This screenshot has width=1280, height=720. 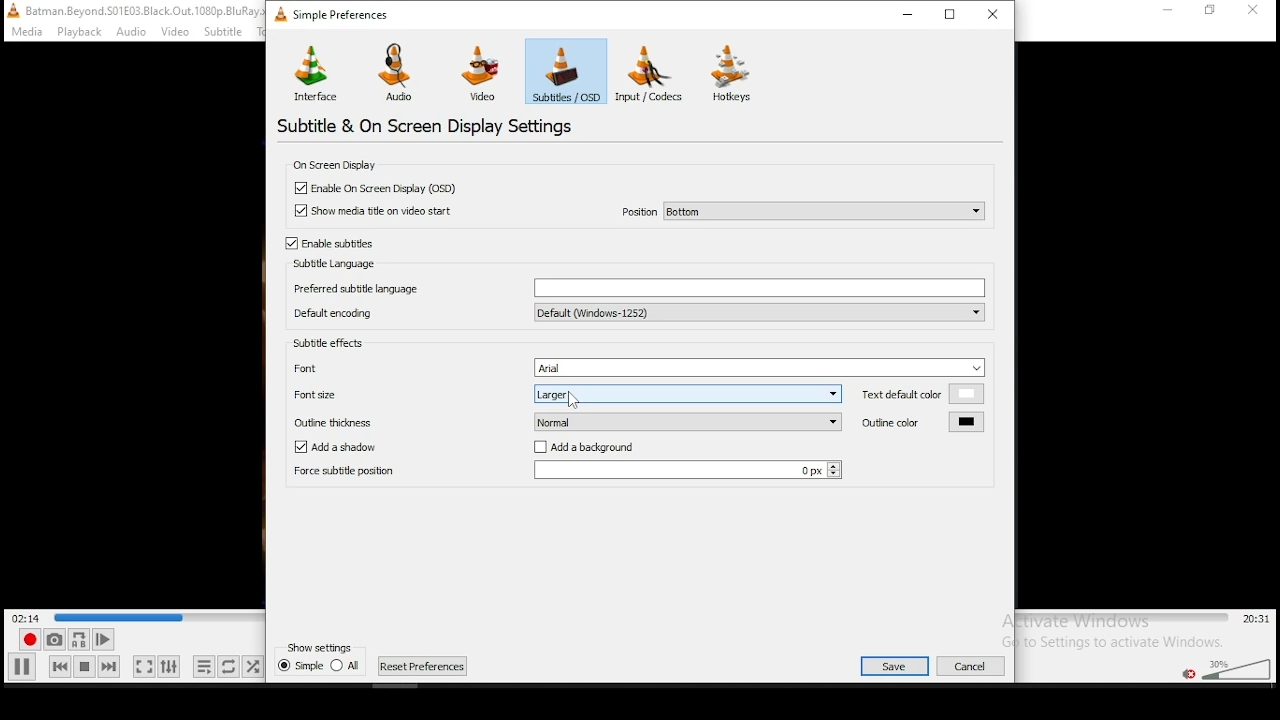 What do you see at coordinates (637, 286) in the screenshot?
I see `prefer subtitle language` at bounding box center [637, 286].